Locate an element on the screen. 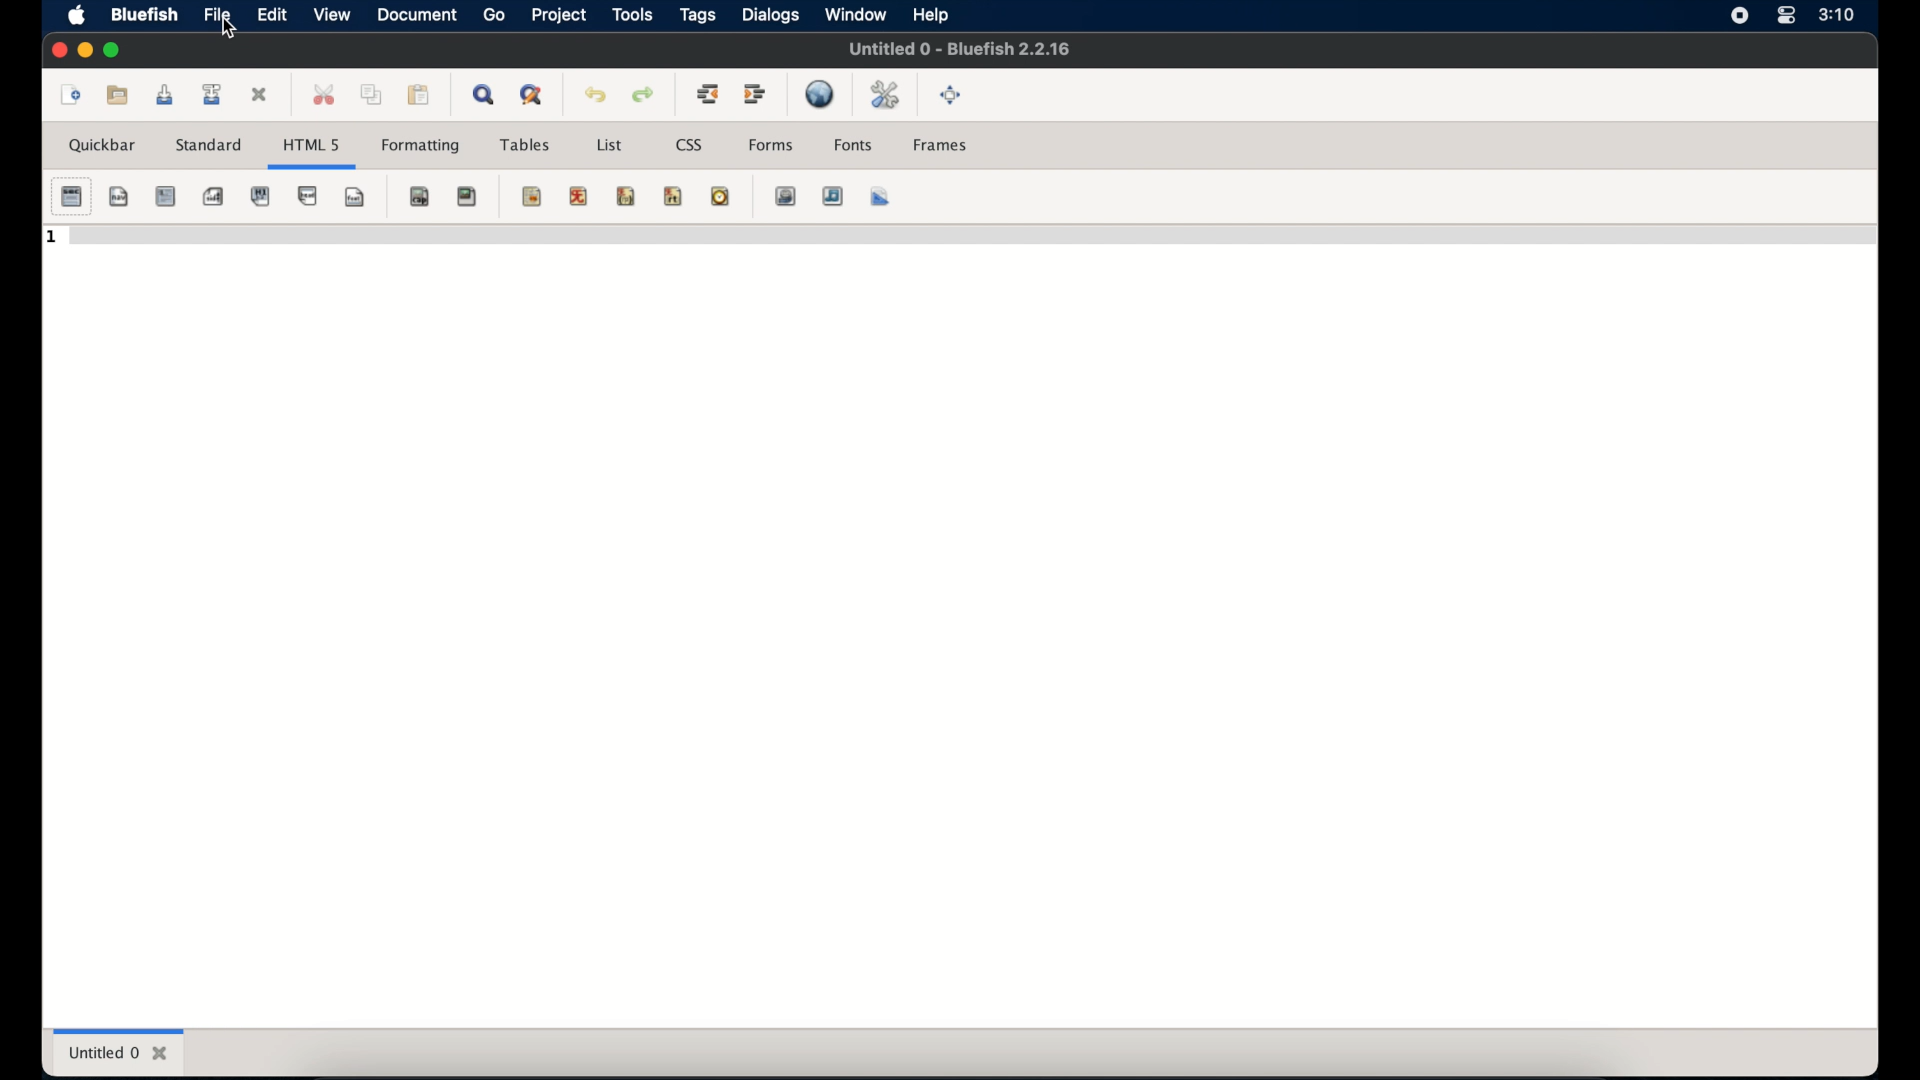 The height and width of the screenshot is (1080, 1920). ruby parenthesis is located at coordinates (626, 196).